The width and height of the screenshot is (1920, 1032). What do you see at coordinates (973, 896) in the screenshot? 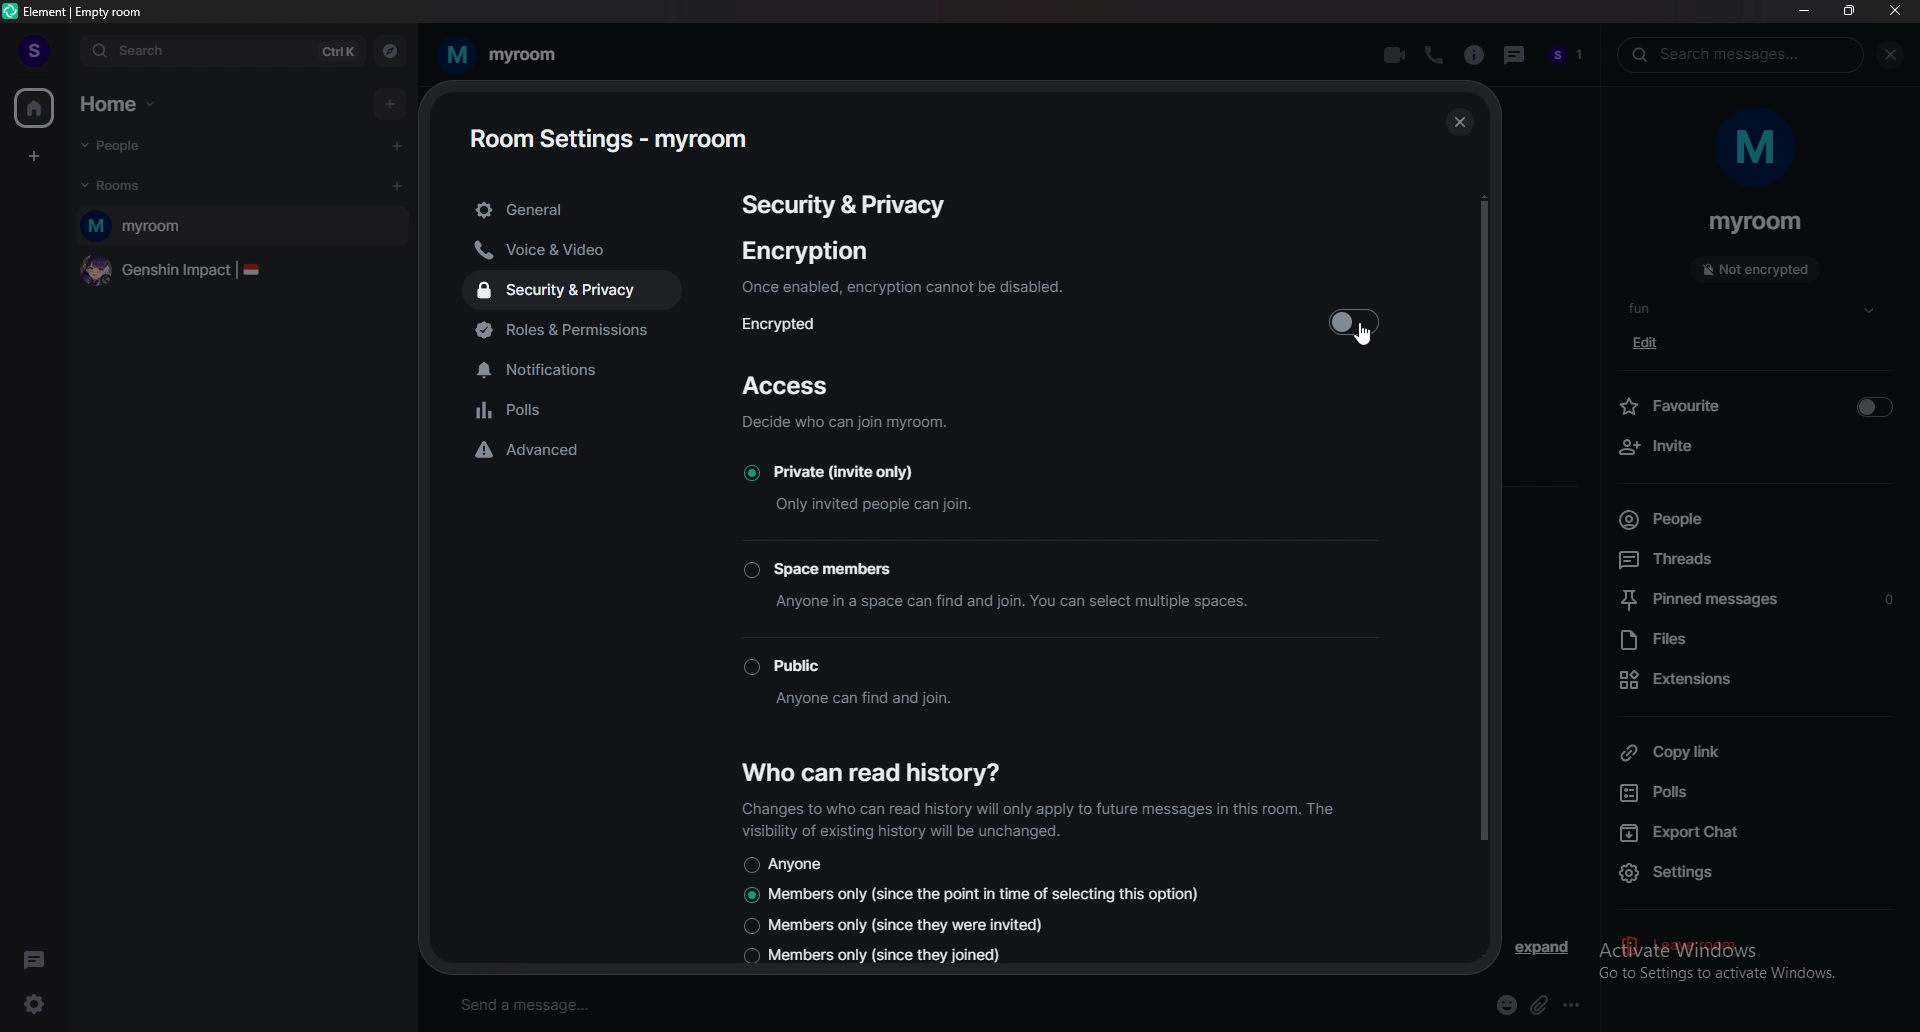
I see ` Members only (since the point in time of selecting this option)` at bounding box center [973, 896].